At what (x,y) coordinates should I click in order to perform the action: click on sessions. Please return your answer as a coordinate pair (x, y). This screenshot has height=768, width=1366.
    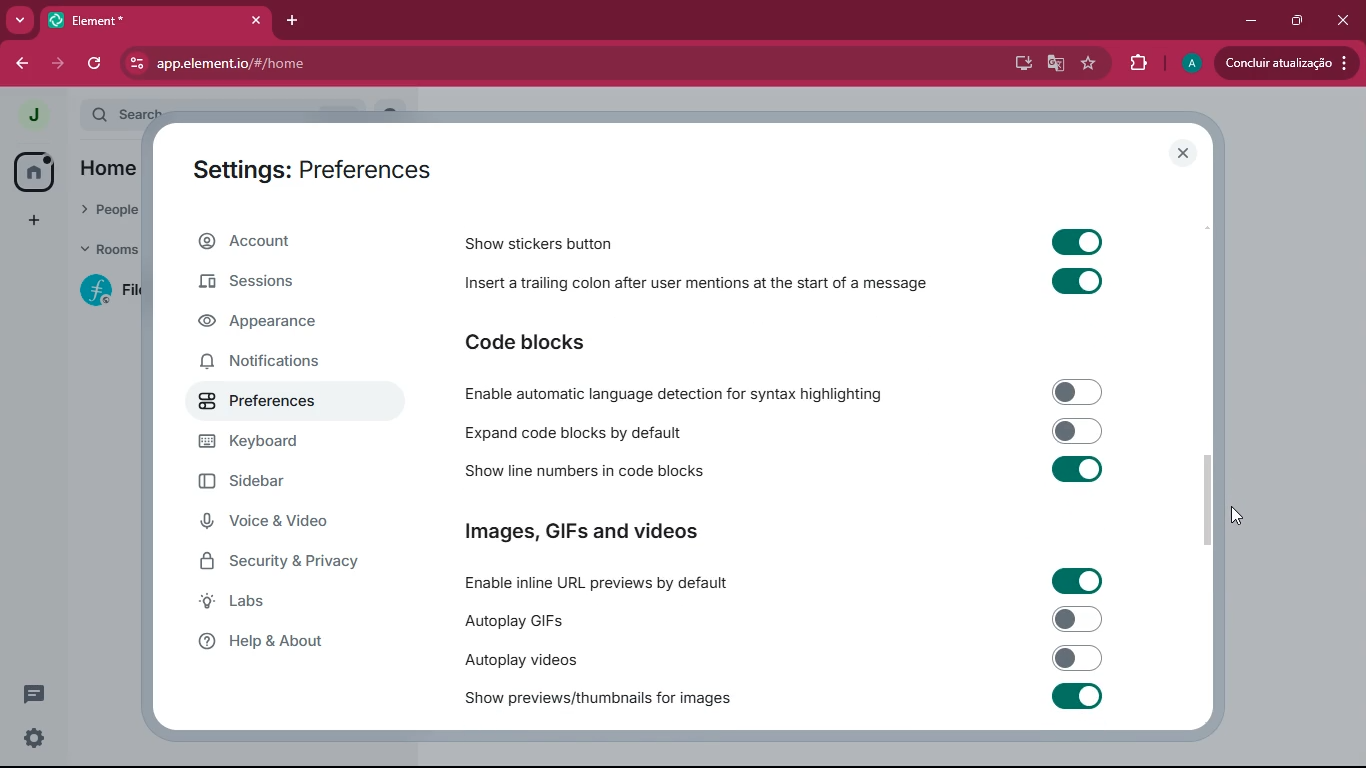
    Looking at the image, I should click on (272, 284).